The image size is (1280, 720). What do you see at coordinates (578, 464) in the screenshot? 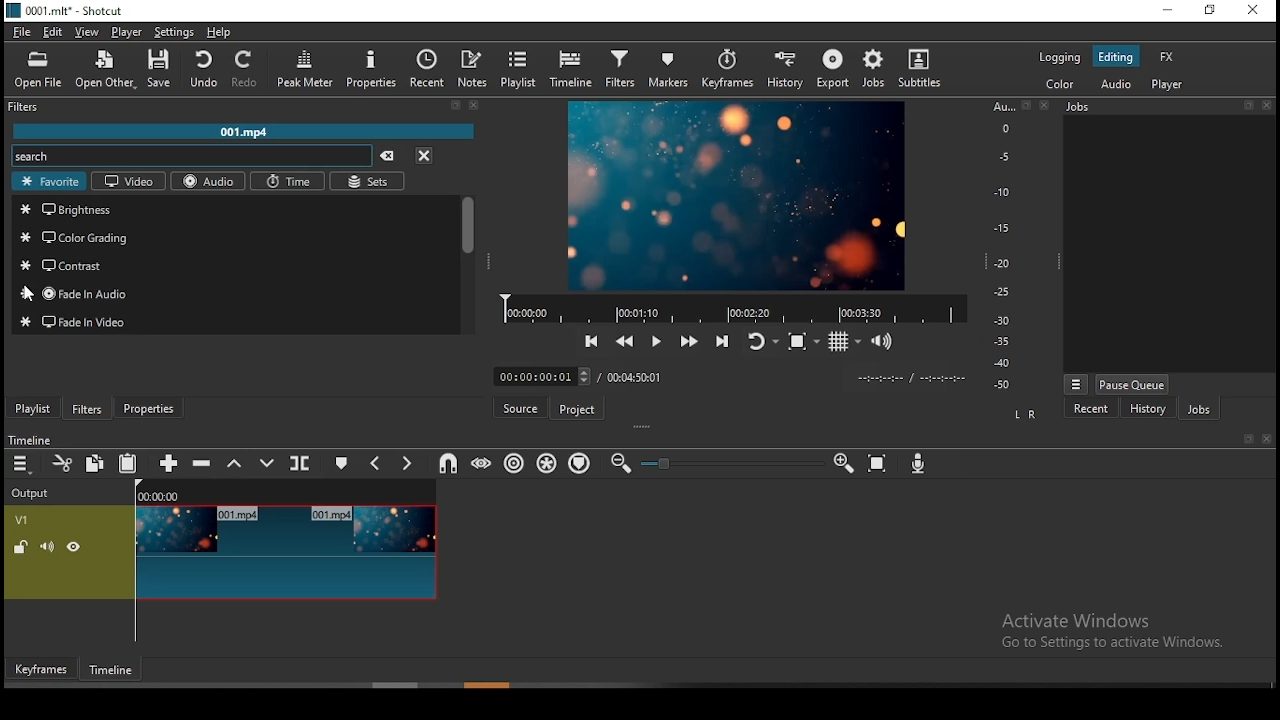
I see `ripple markers` at bounding box center [578, 464].